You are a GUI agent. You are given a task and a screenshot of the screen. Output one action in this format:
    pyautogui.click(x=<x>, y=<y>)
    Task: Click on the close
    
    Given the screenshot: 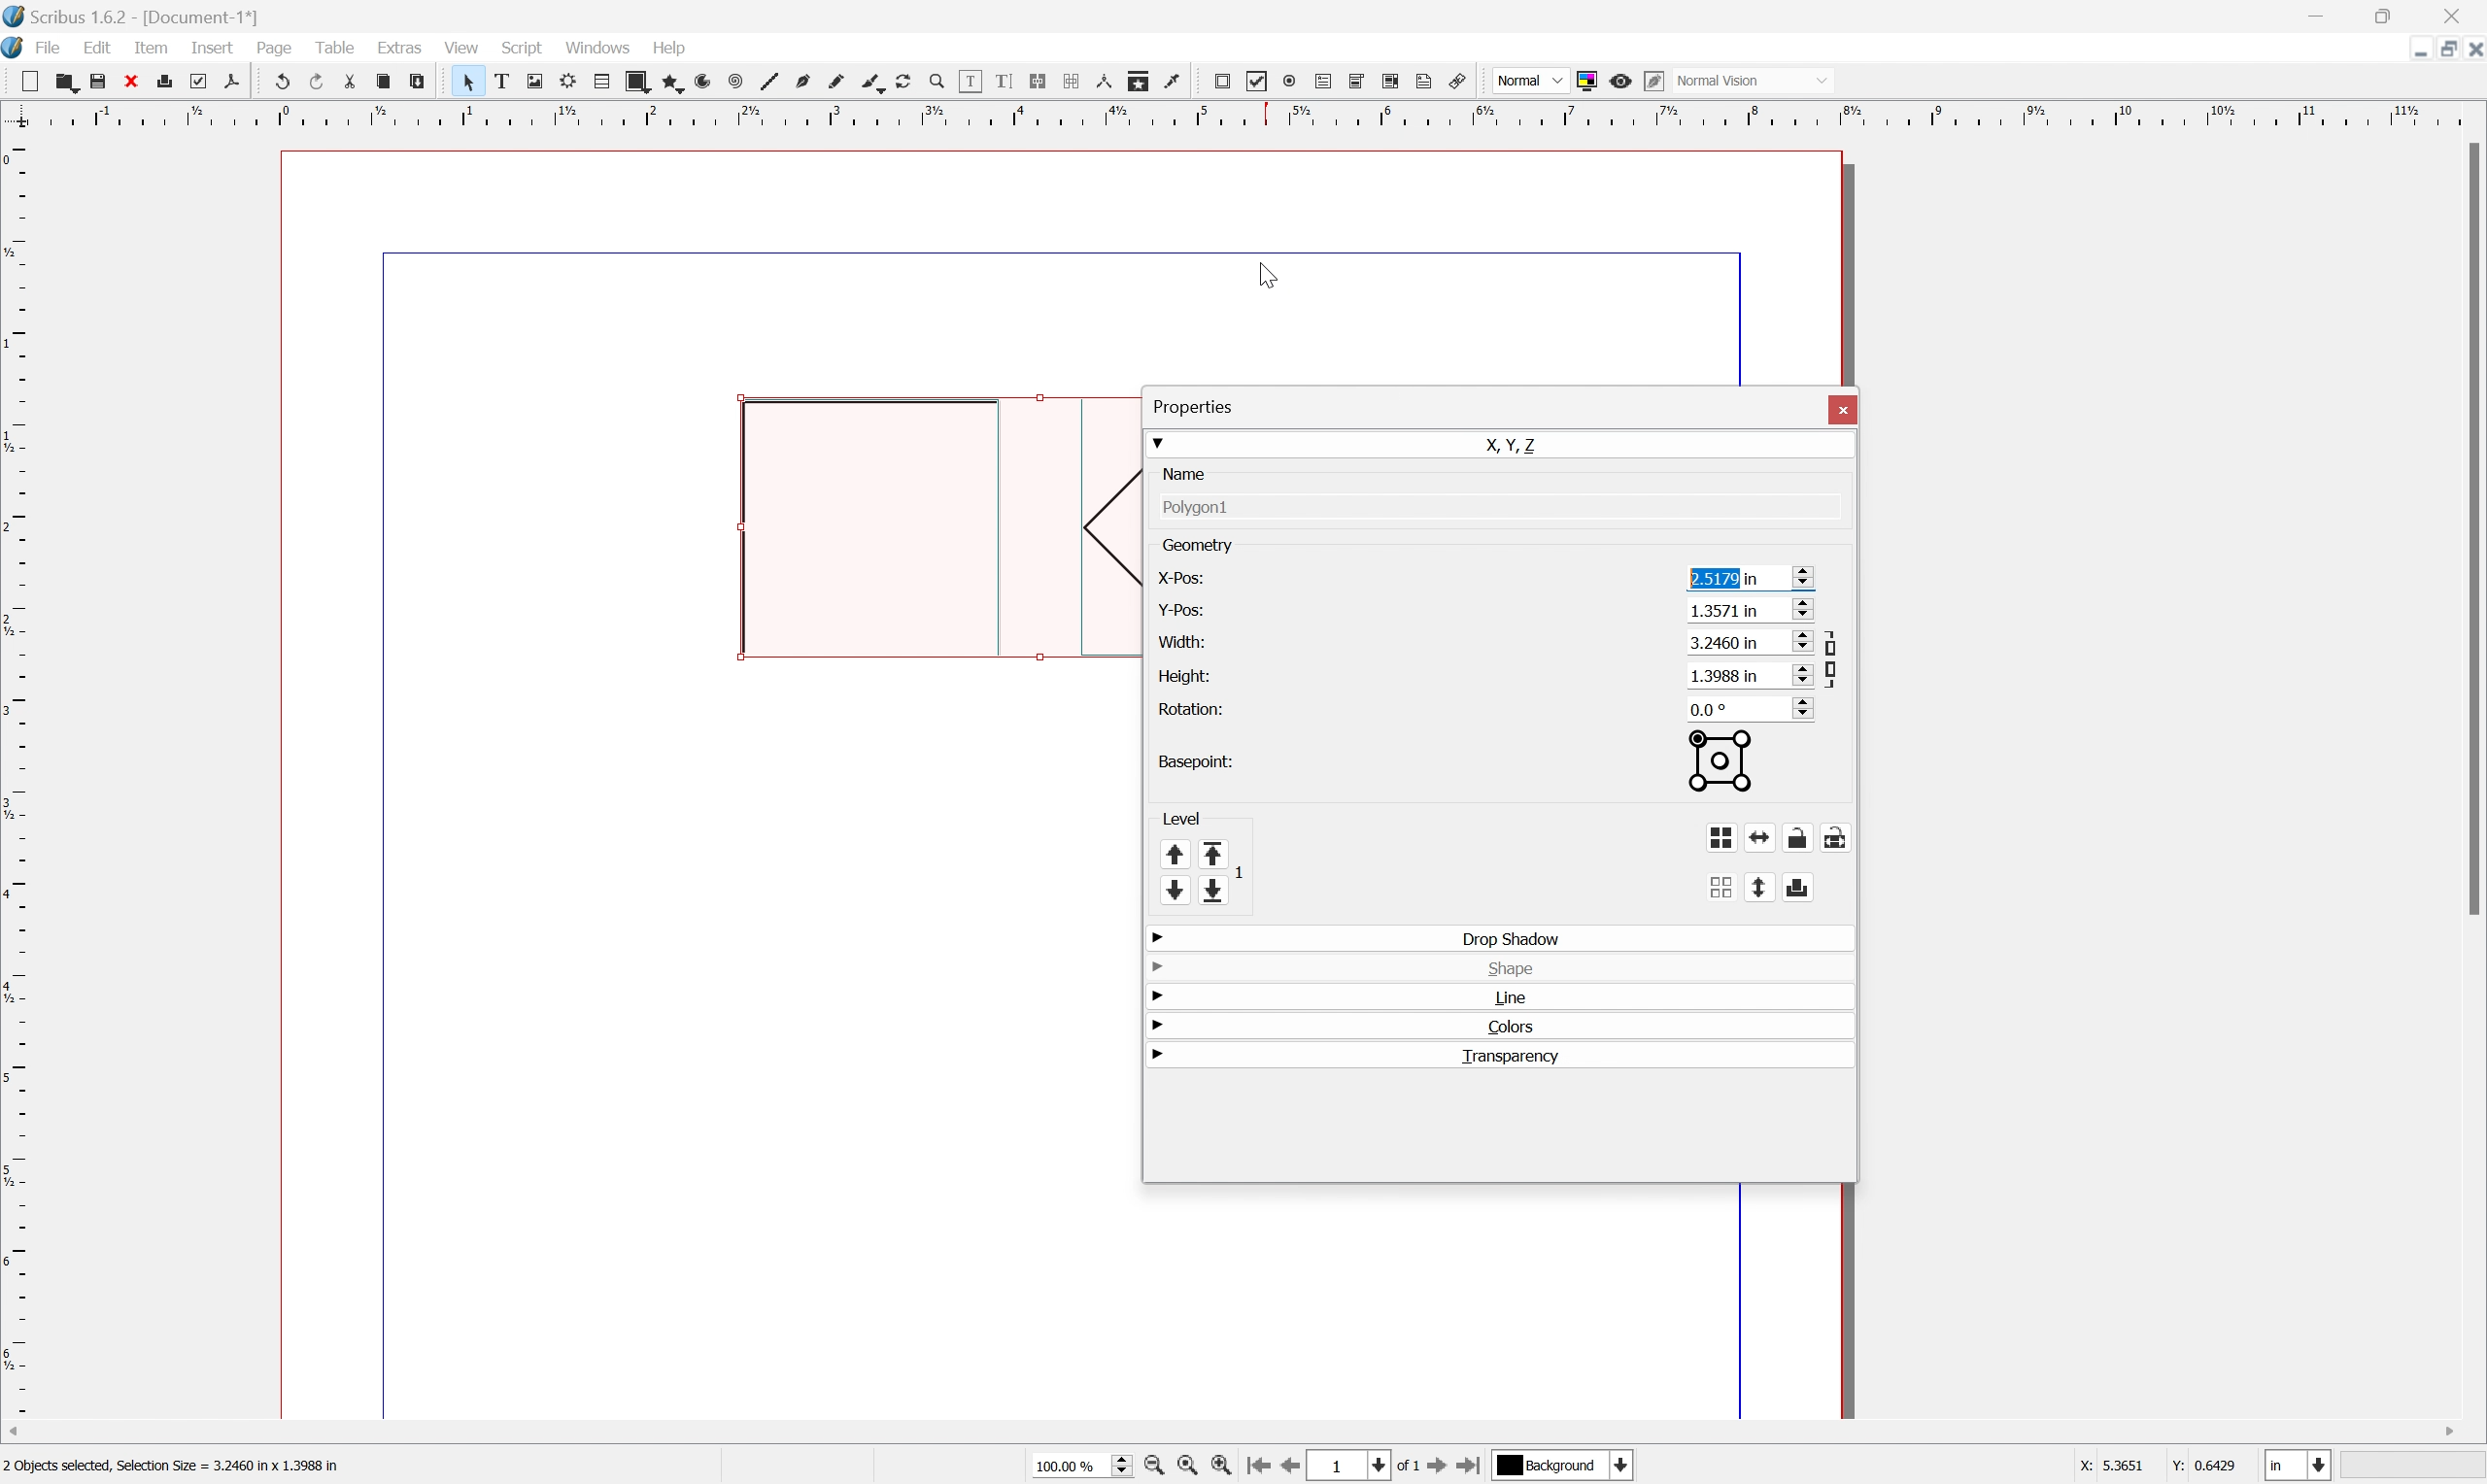 What is the action you would take?
    pyautogui.click(x=1842, y=409)
    